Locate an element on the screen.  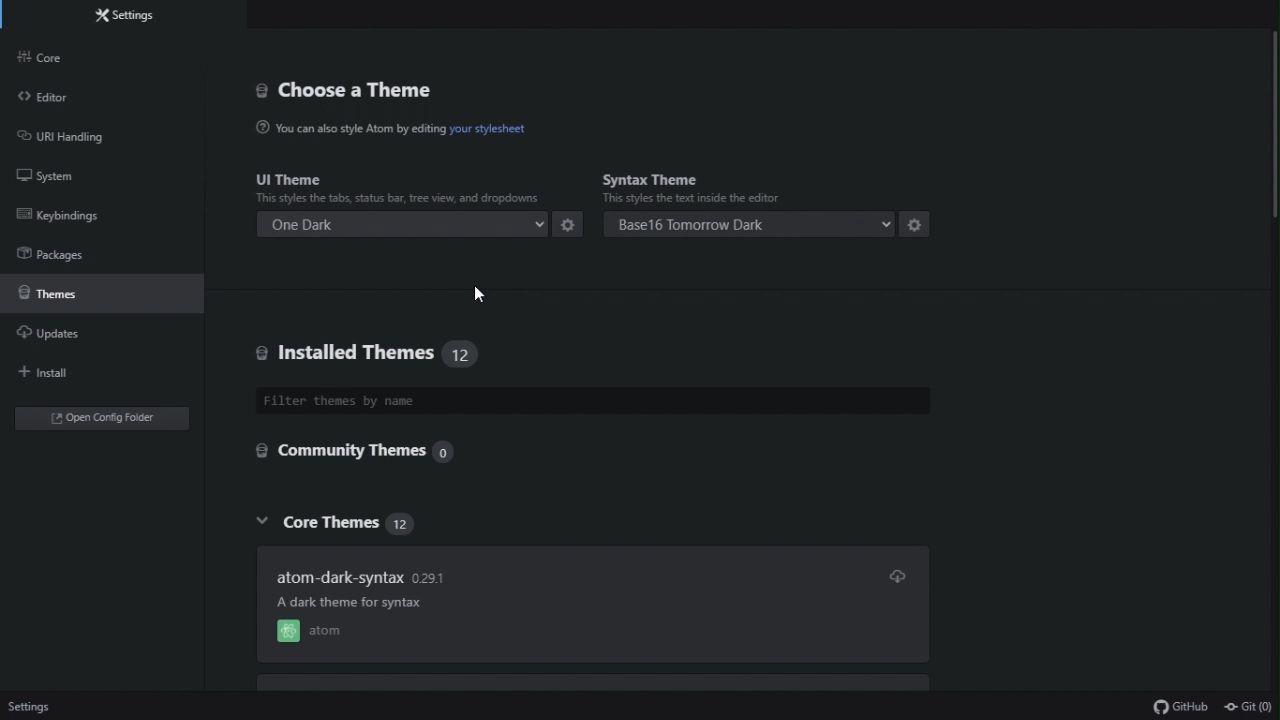
Settings is located at coordinates (154, 18).